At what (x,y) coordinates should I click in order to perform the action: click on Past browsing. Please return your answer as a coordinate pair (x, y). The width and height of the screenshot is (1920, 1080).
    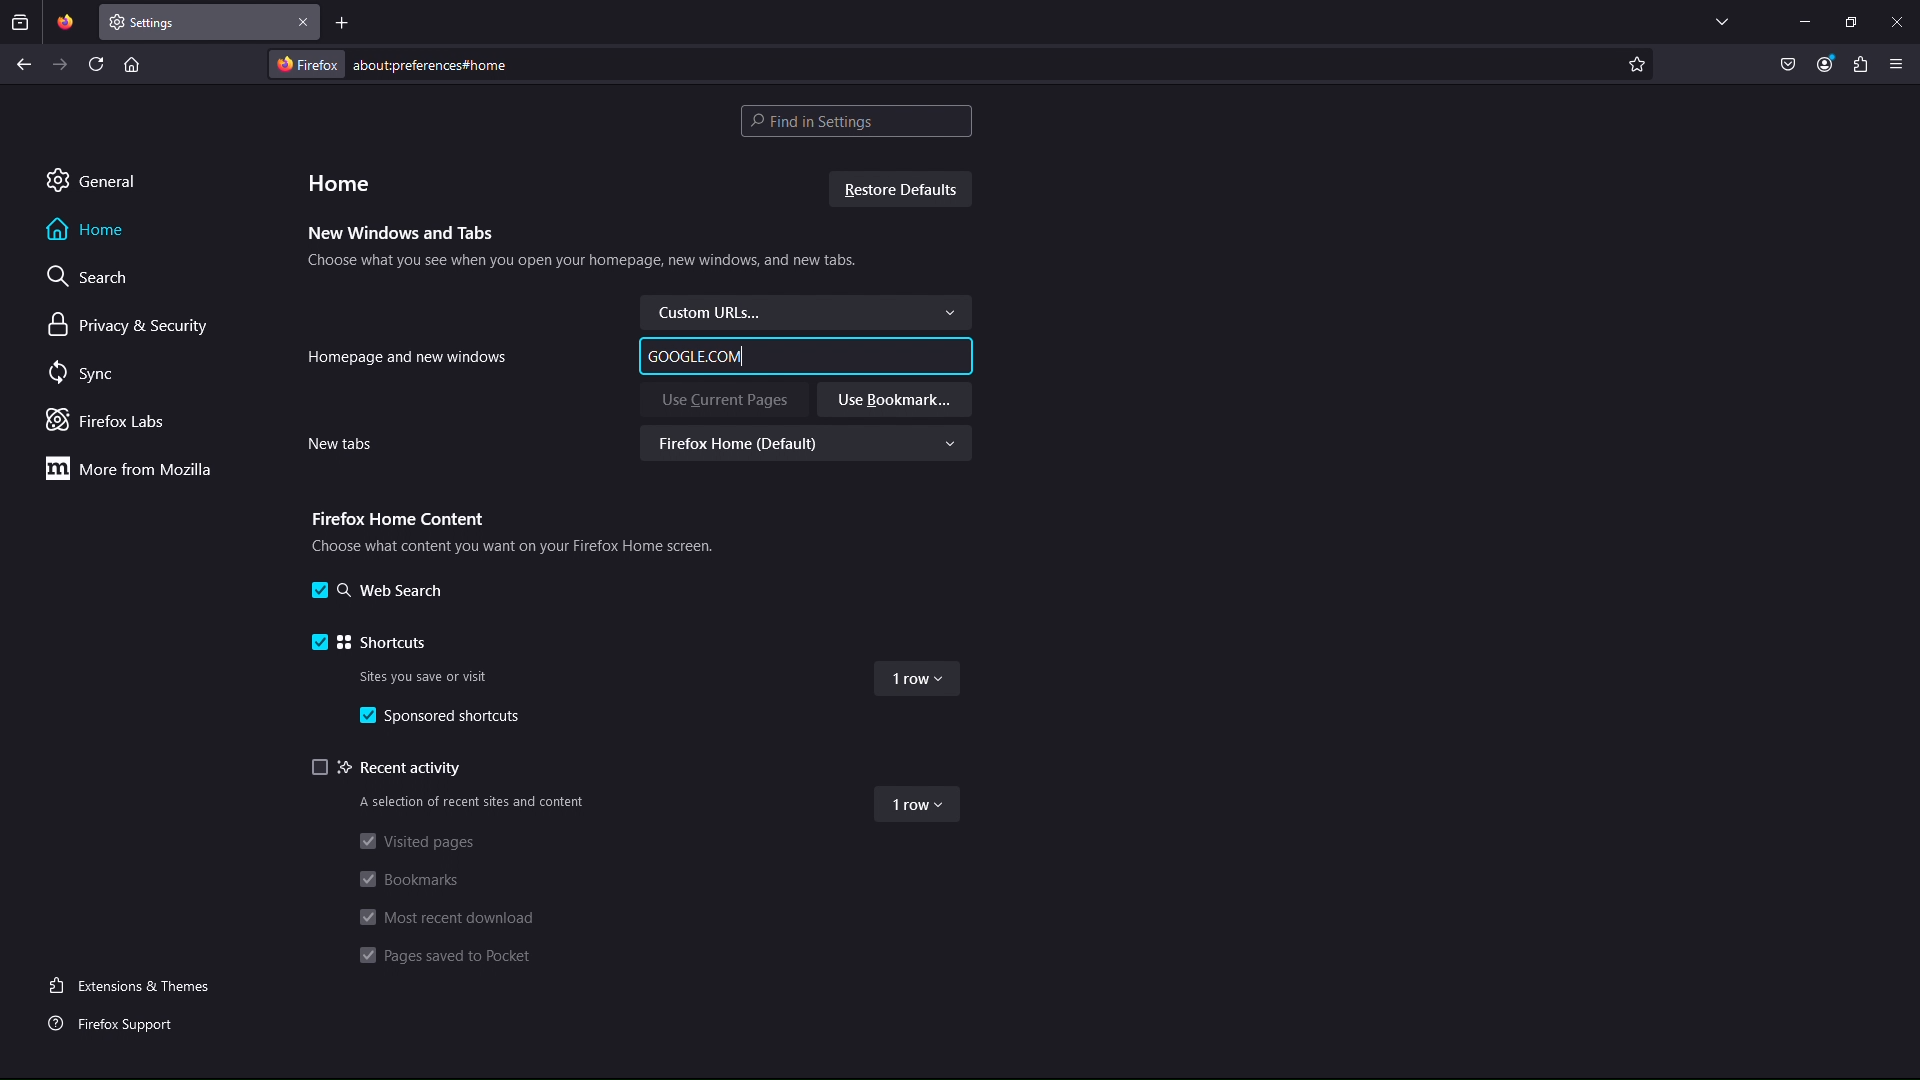
    Looking at the image, I should click on (20, 22).